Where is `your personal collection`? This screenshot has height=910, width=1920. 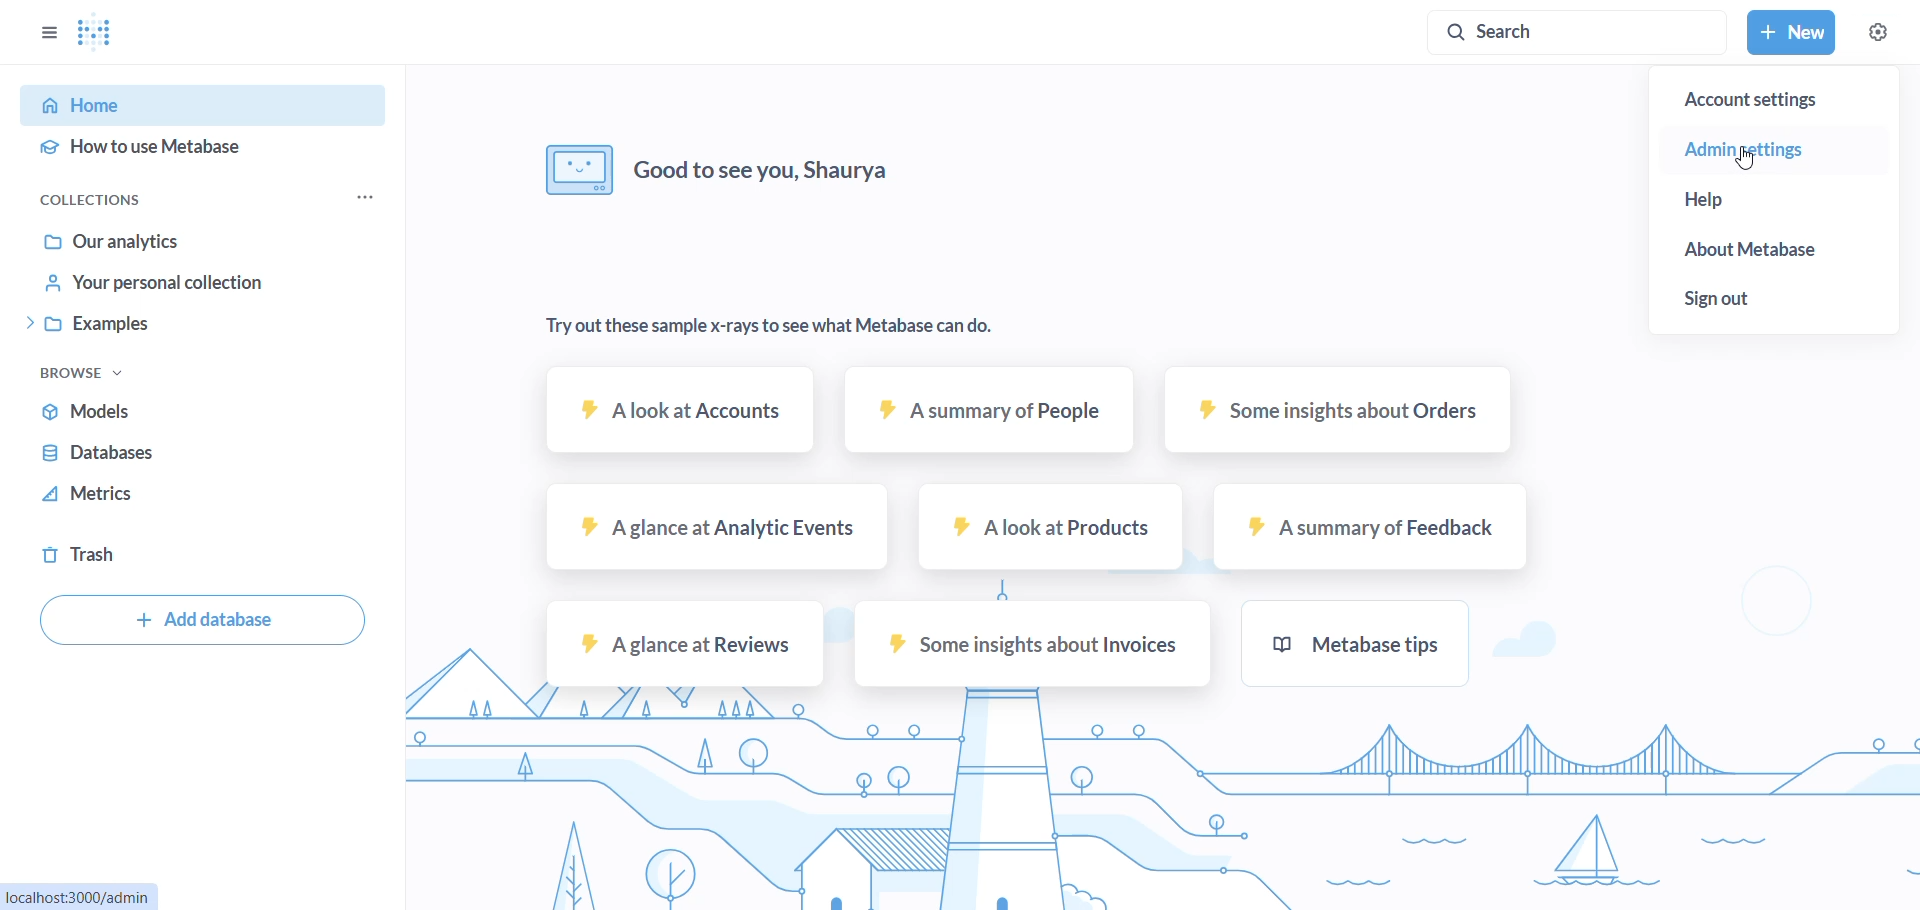 your personal collection is located at coordinates (165, 285).